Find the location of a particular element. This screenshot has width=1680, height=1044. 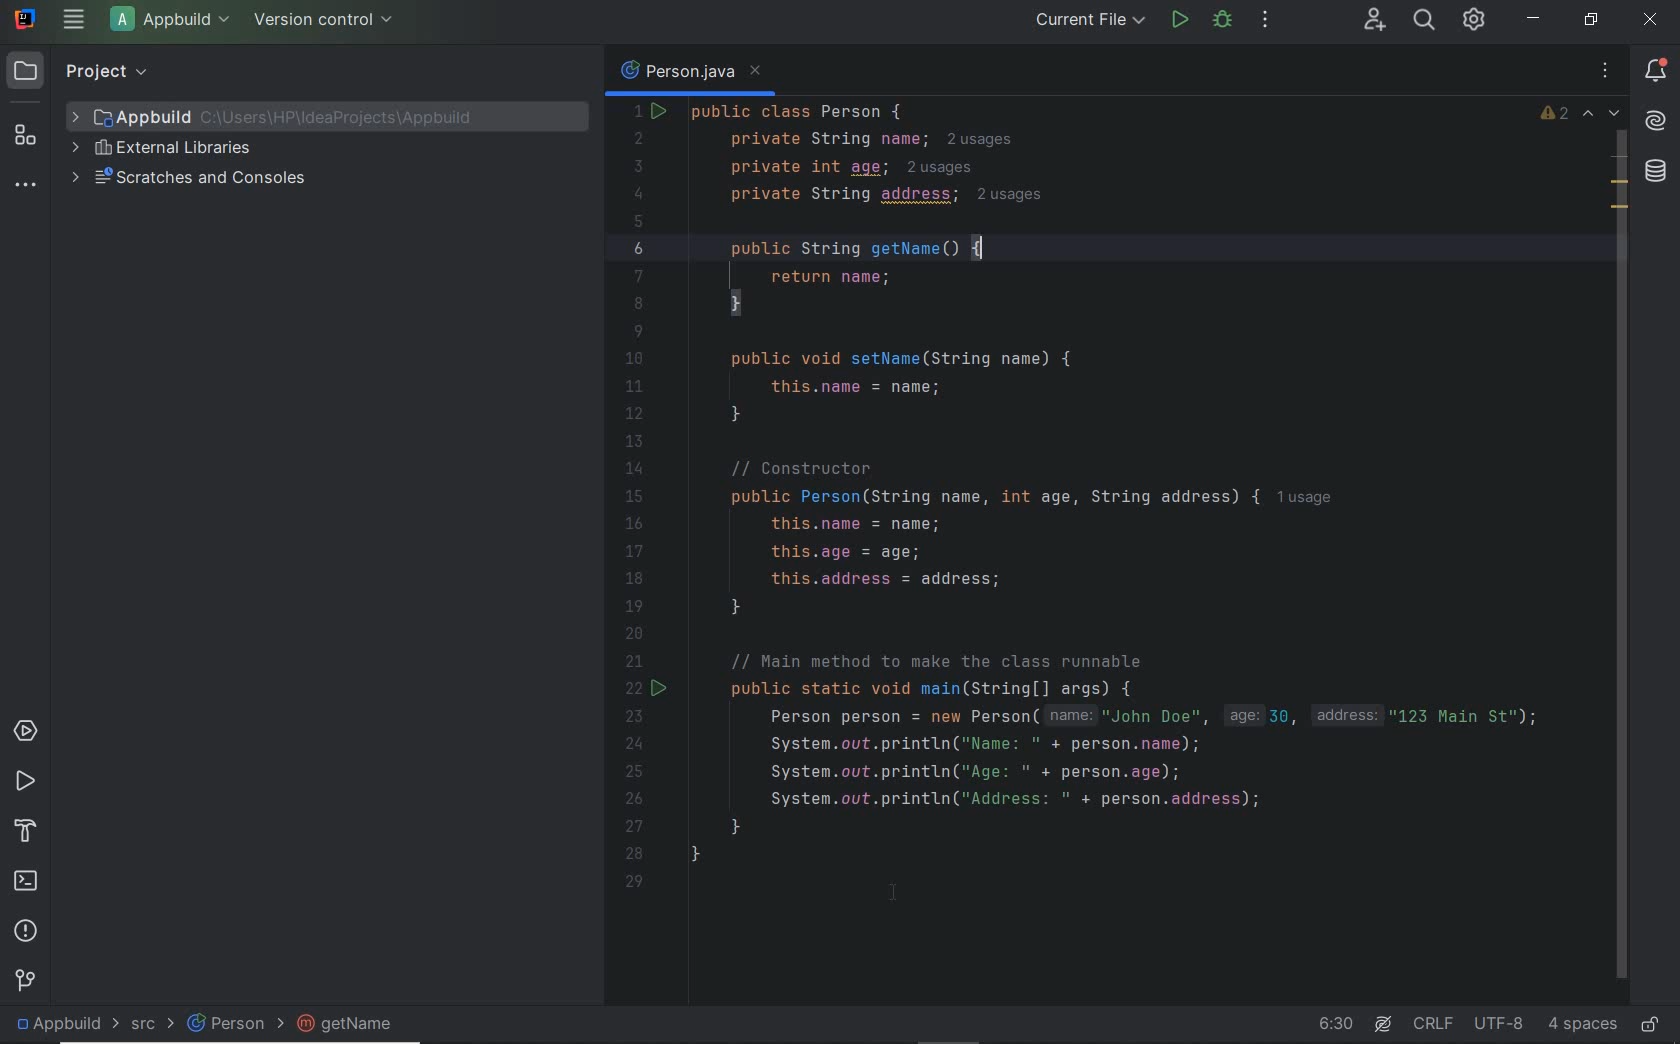

structure is located at coordinates (25, 136).